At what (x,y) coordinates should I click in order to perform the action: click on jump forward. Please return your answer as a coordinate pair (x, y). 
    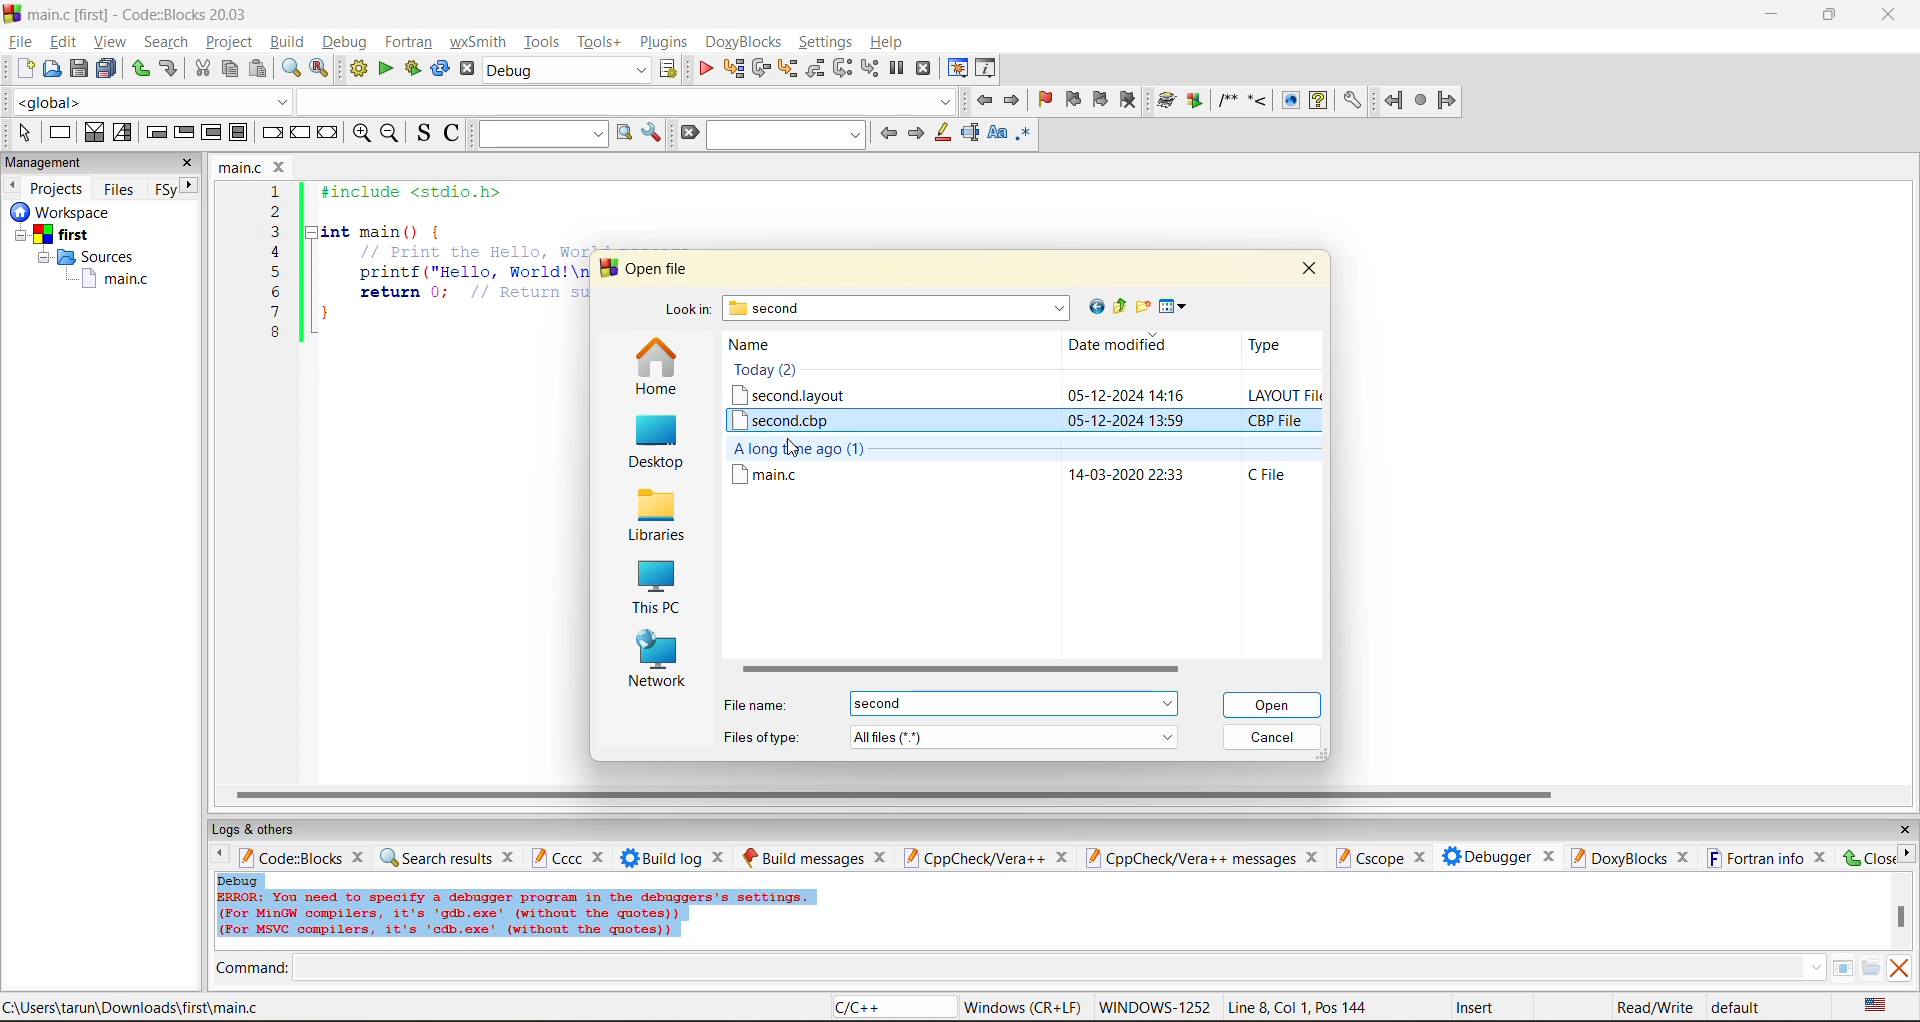
    Looking at the image, I should click on (1014, 99).